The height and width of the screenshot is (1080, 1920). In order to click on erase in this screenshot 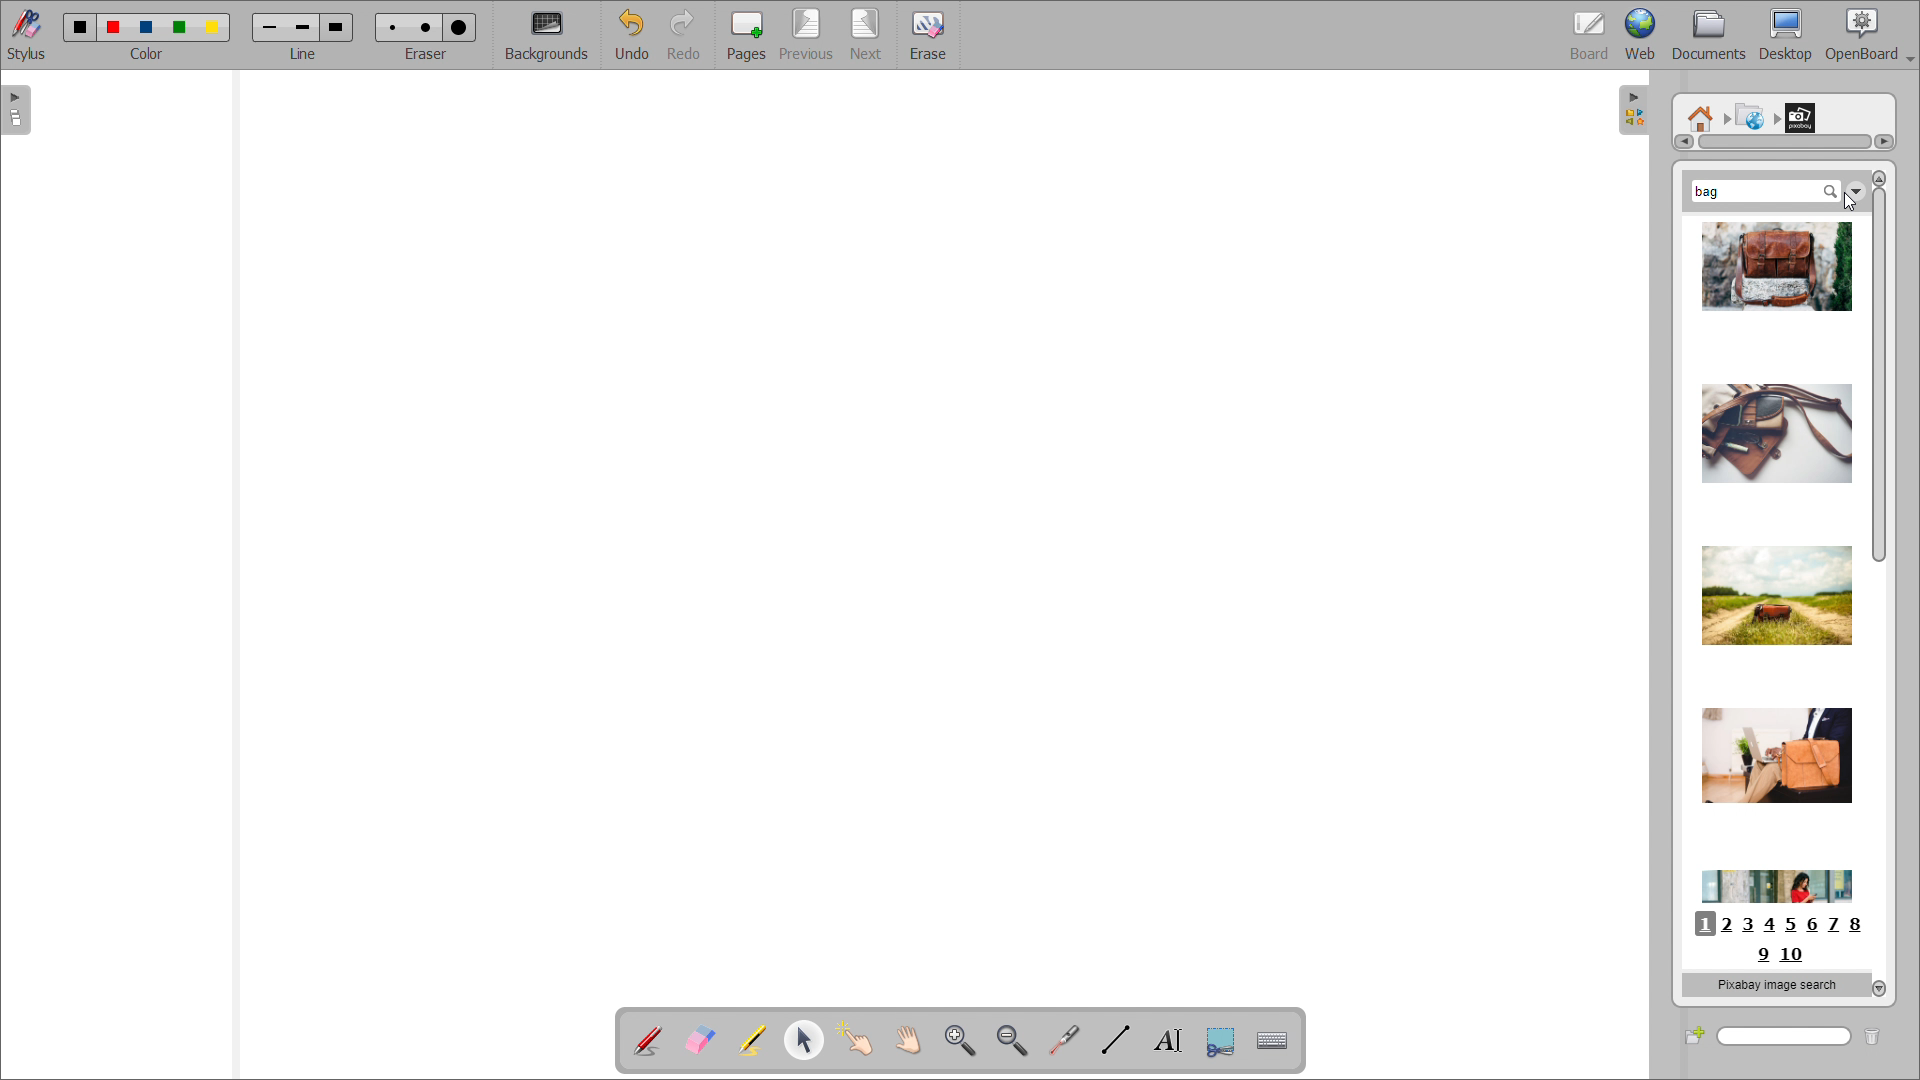, I will do `click(927, 34)`.